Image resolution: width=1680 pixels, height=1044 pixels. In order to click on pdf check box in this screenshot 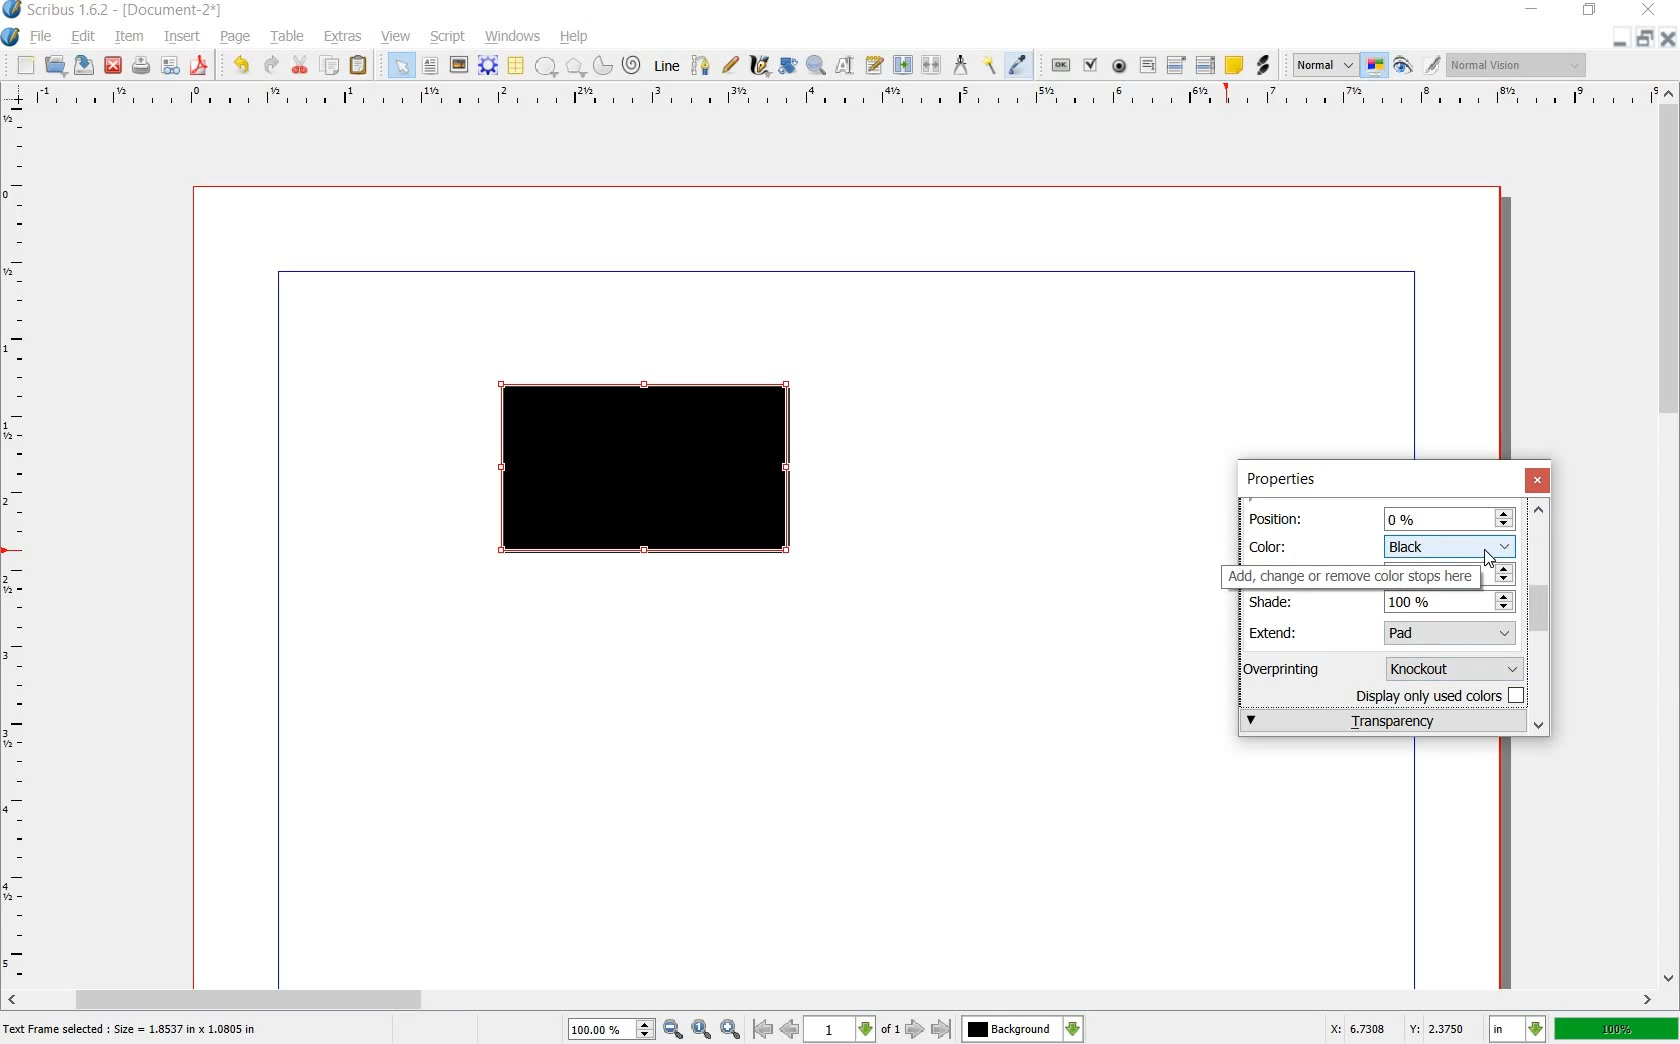, I will do `click(1090, 65)`.